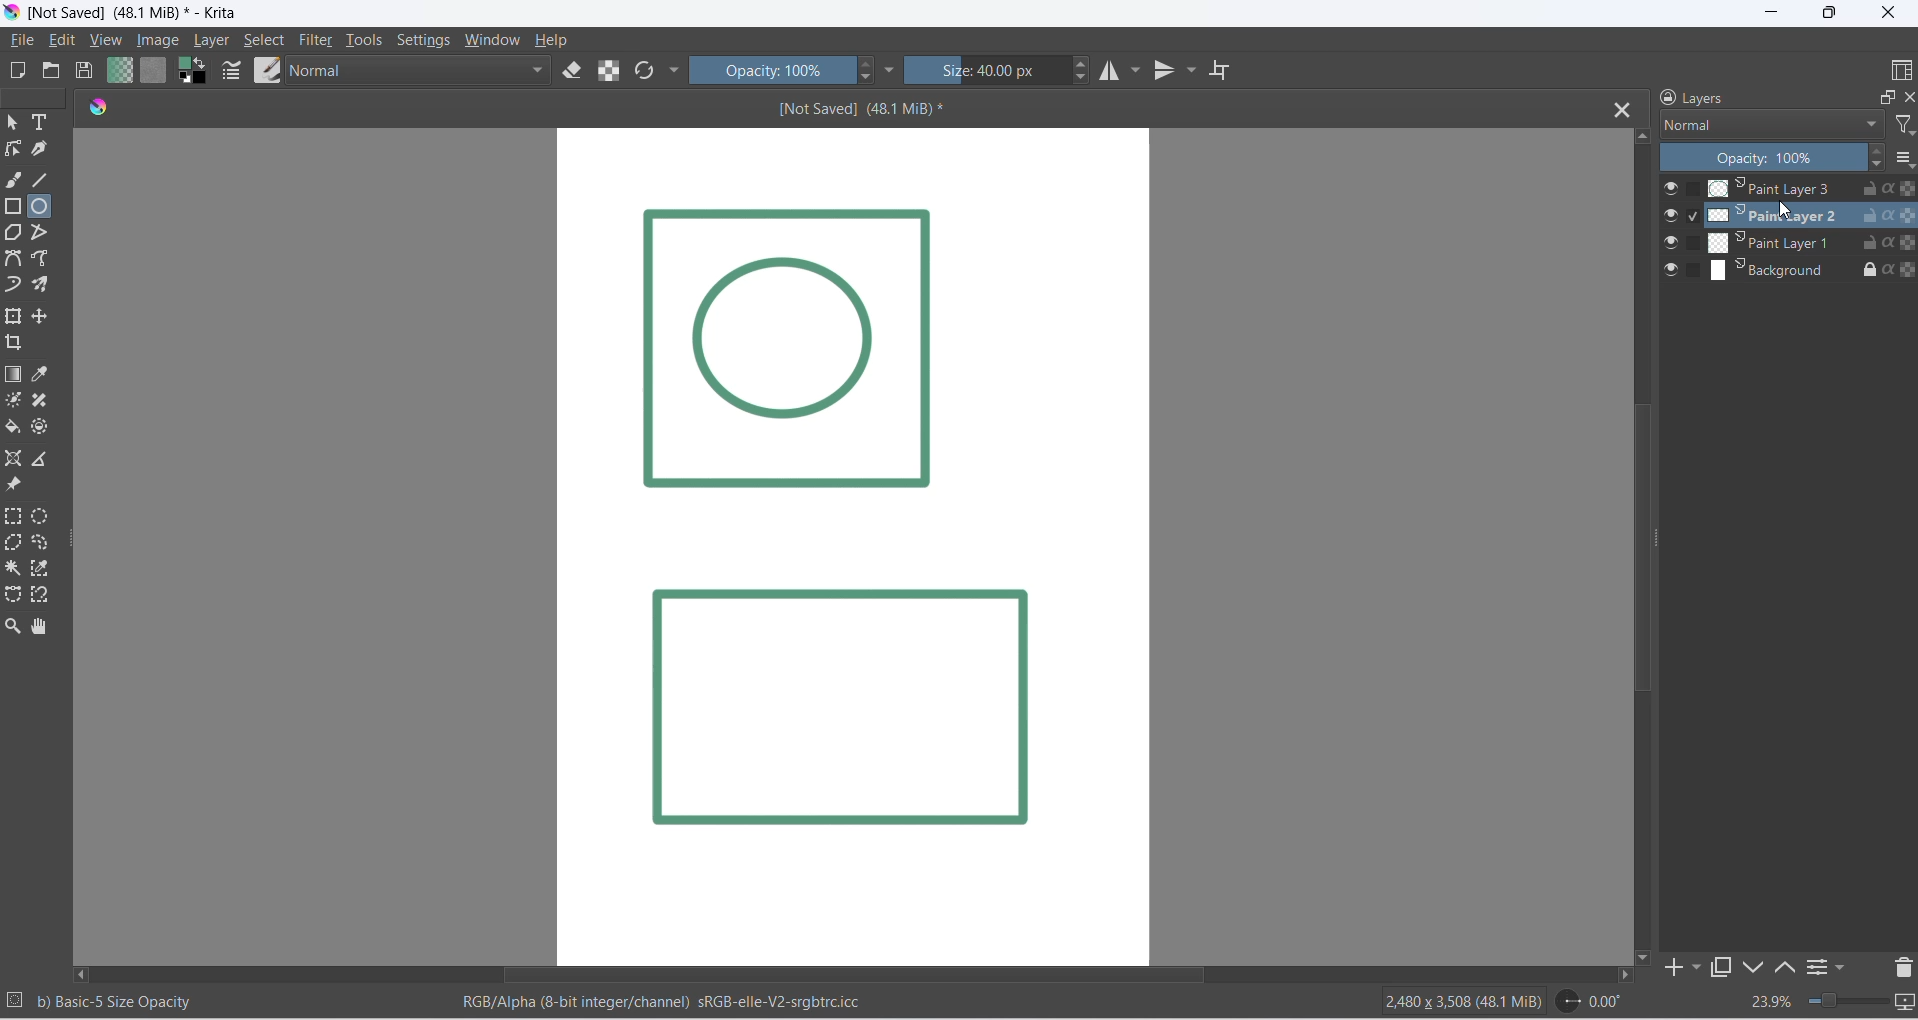 This screenshot has width=1918, height=1020. What do you see at coordinates (45, 150) in the screenshot?
I see `calligraphy tool` at bounding box center [45, 150].